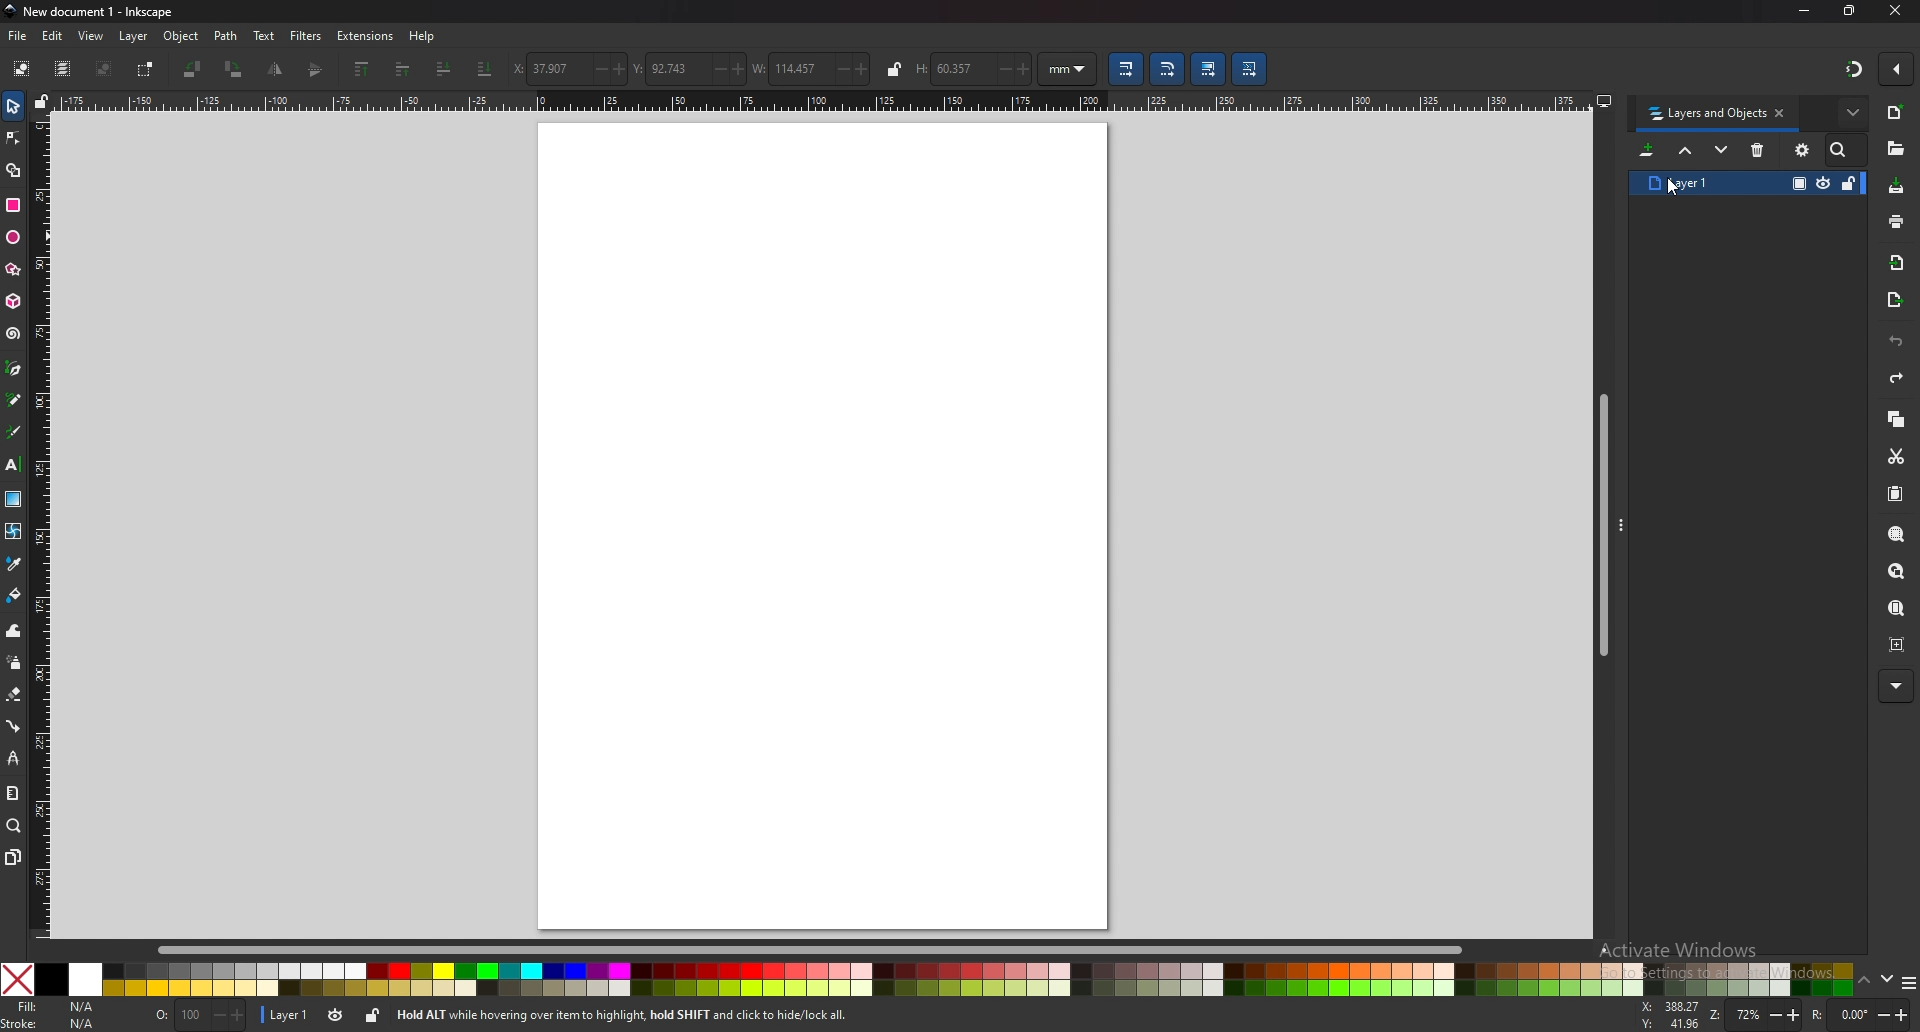 This screenshot has height=1032, width=1920. What do you see at coordinates (13, 268) in the screenshot?
I see `stars and polygons` at bounding box center [13, 268].